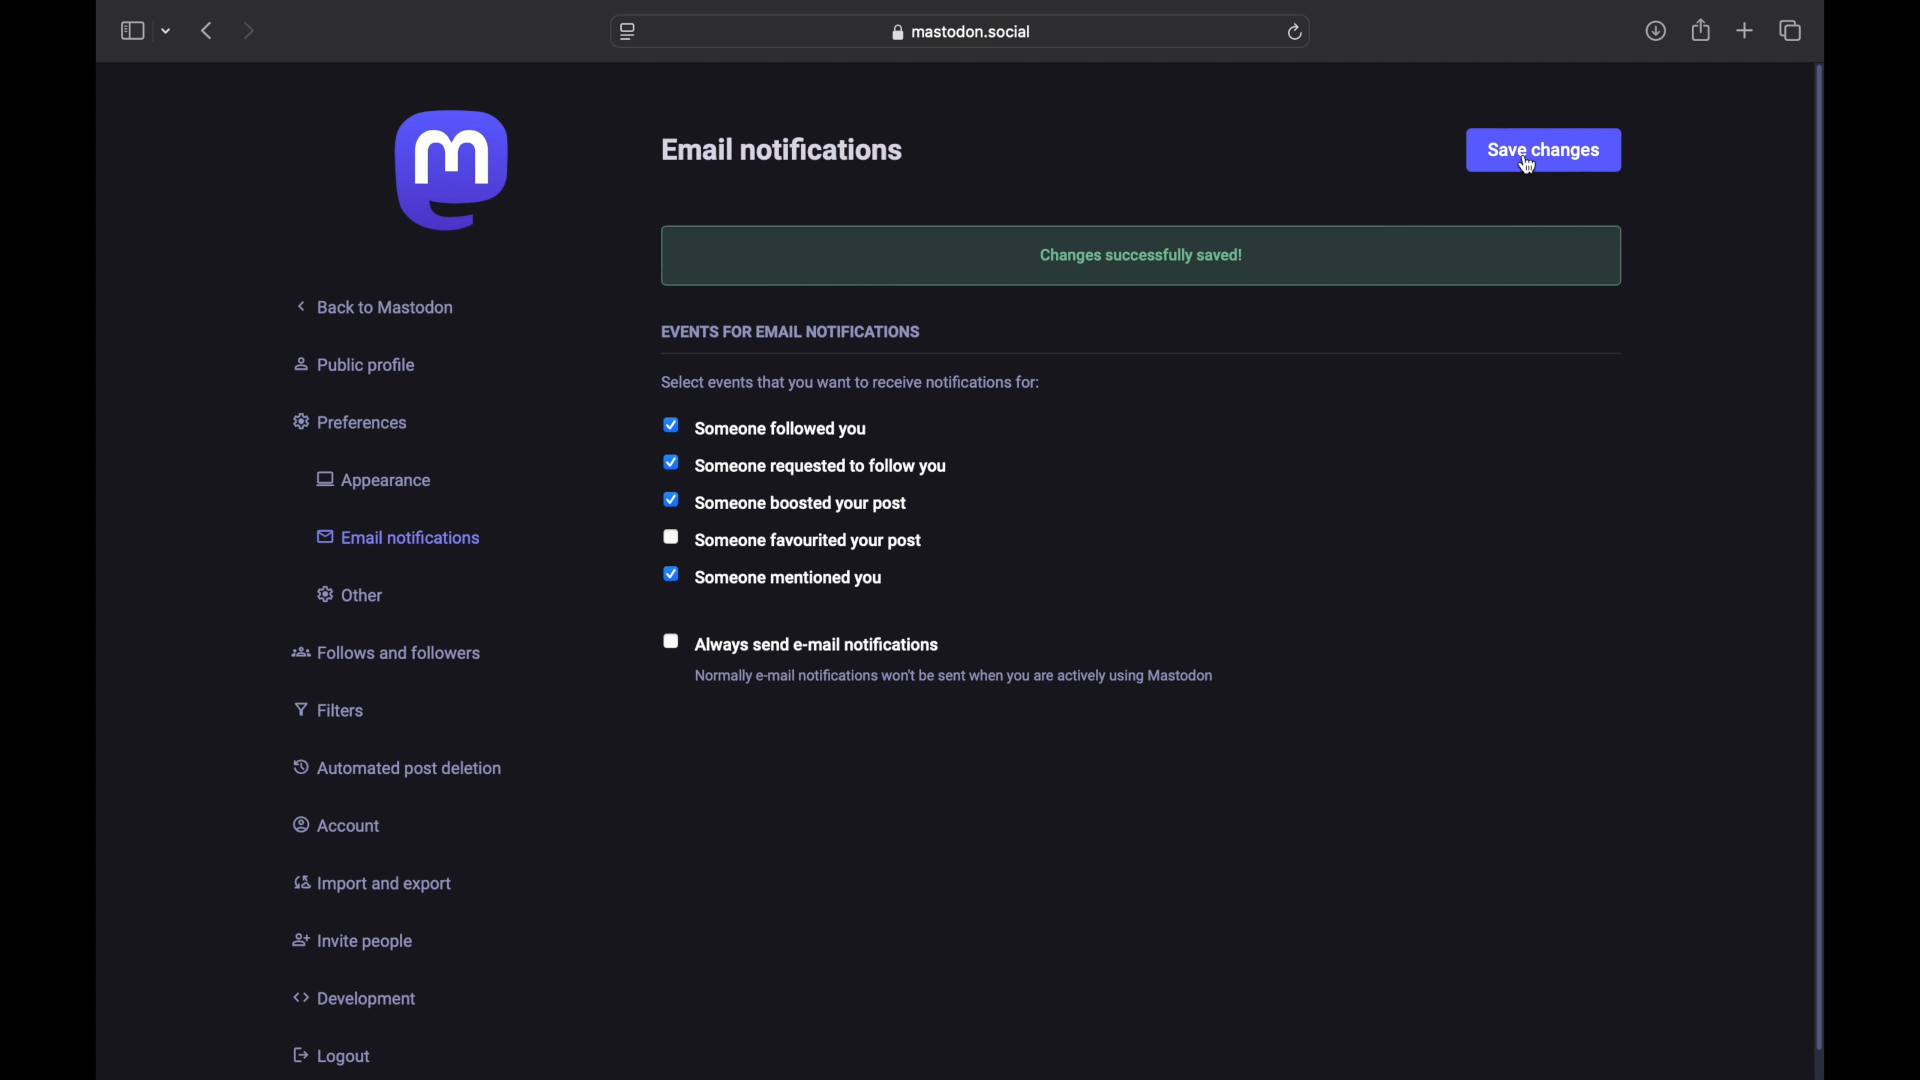 The width and height of the screenshot is (1920, 1080). What do you see at coordinates (793, 642) in the screenshot?
I see `checkbox` at bounding box center [793, 642].